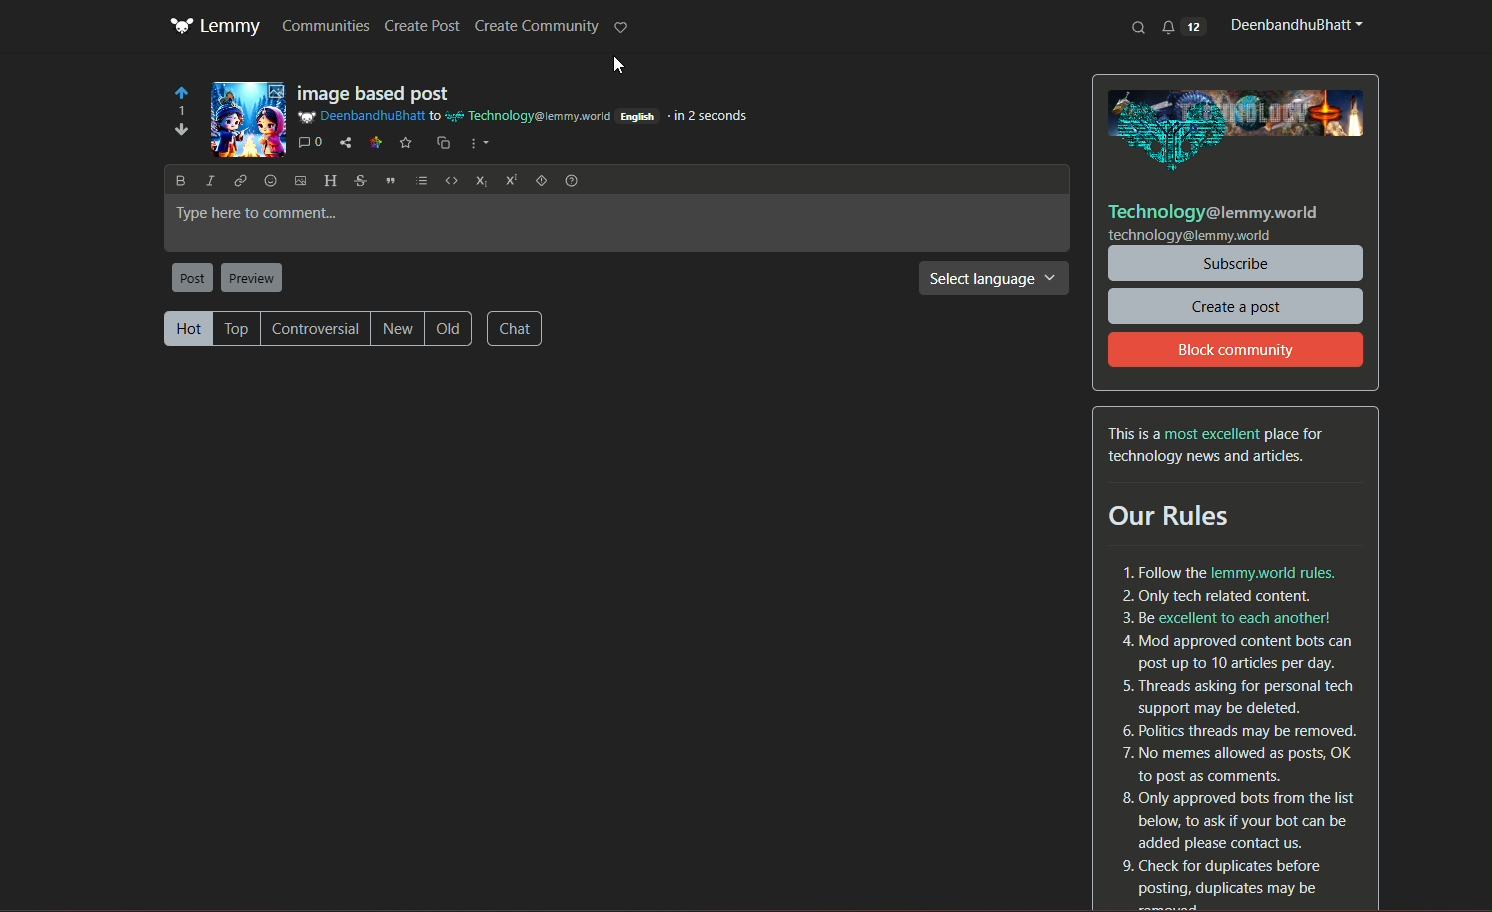  Describe the element at coordinates (329, 179) in the screenshot. I see `Header` at that location.